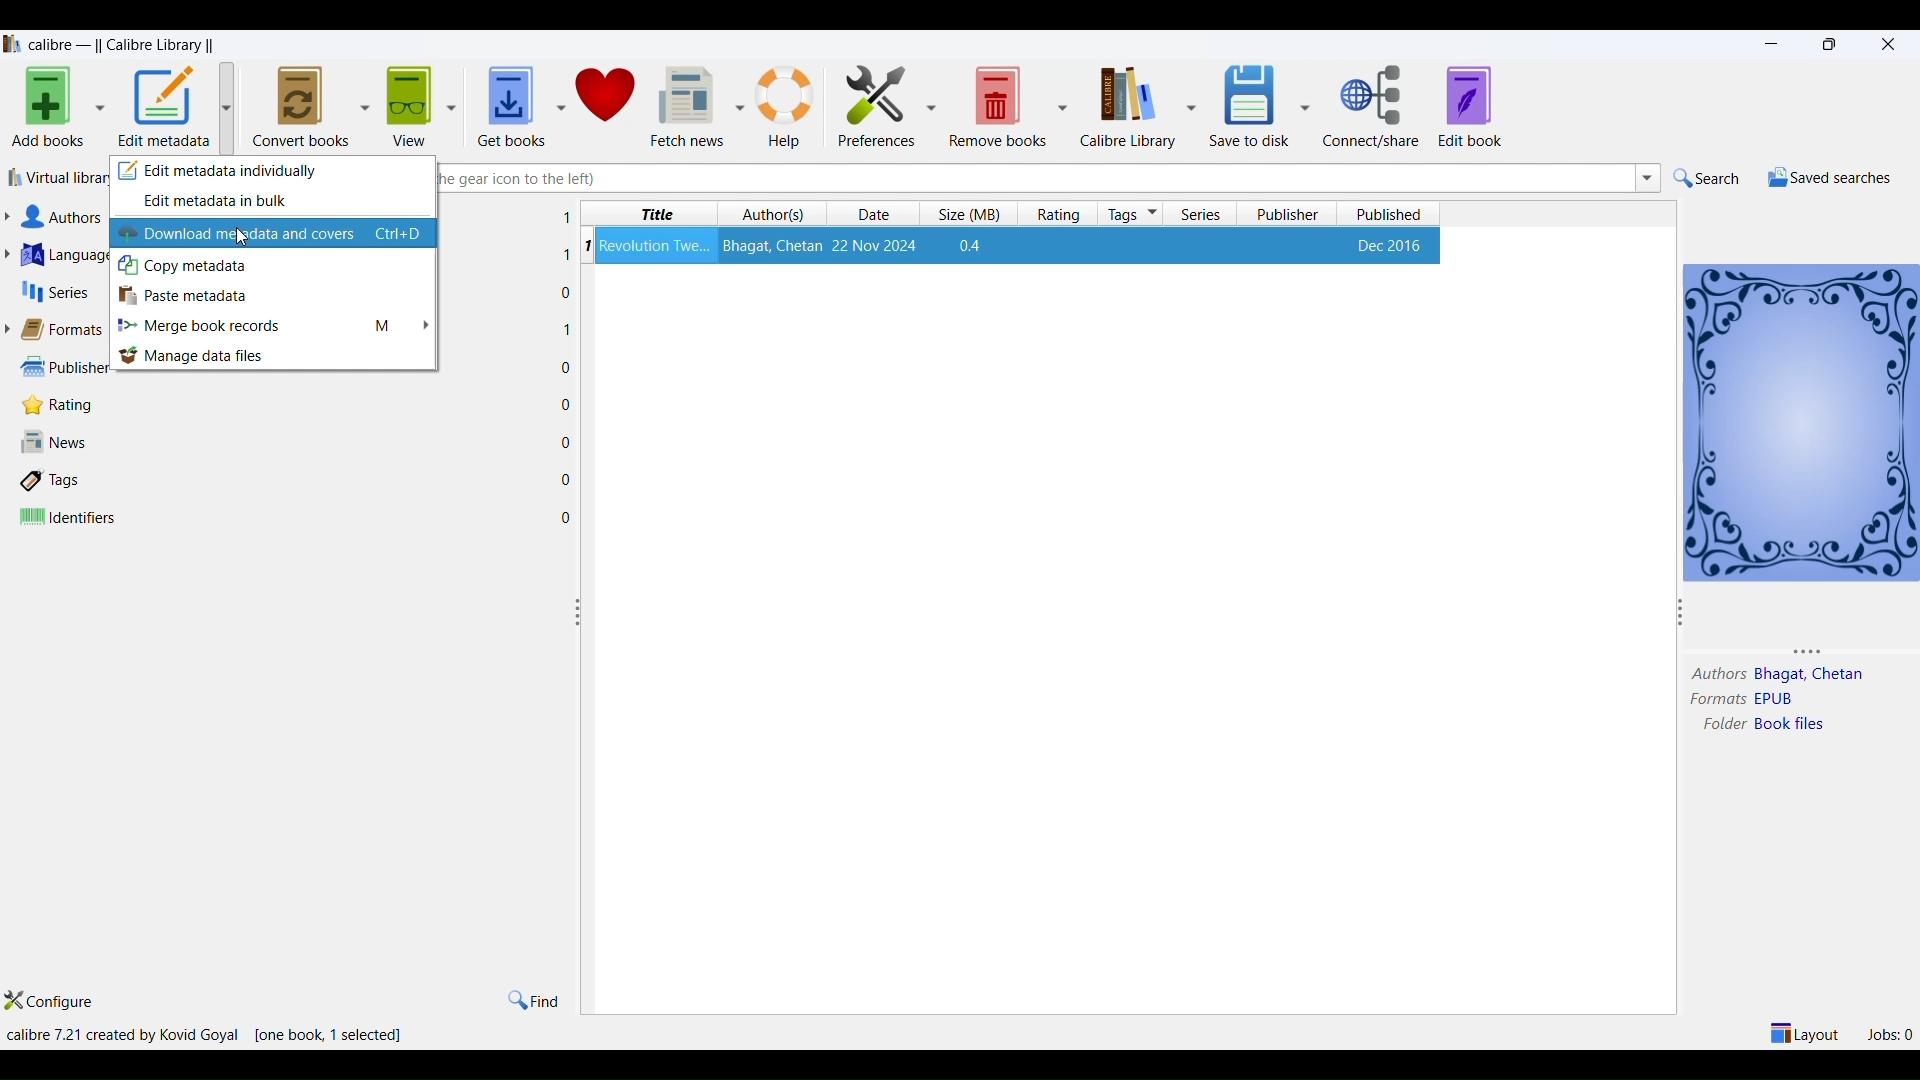  What do you see at coordinates (933, 106) in the screenshot?
I see `preferences options dropdown button` at bounding box center [933, 106].